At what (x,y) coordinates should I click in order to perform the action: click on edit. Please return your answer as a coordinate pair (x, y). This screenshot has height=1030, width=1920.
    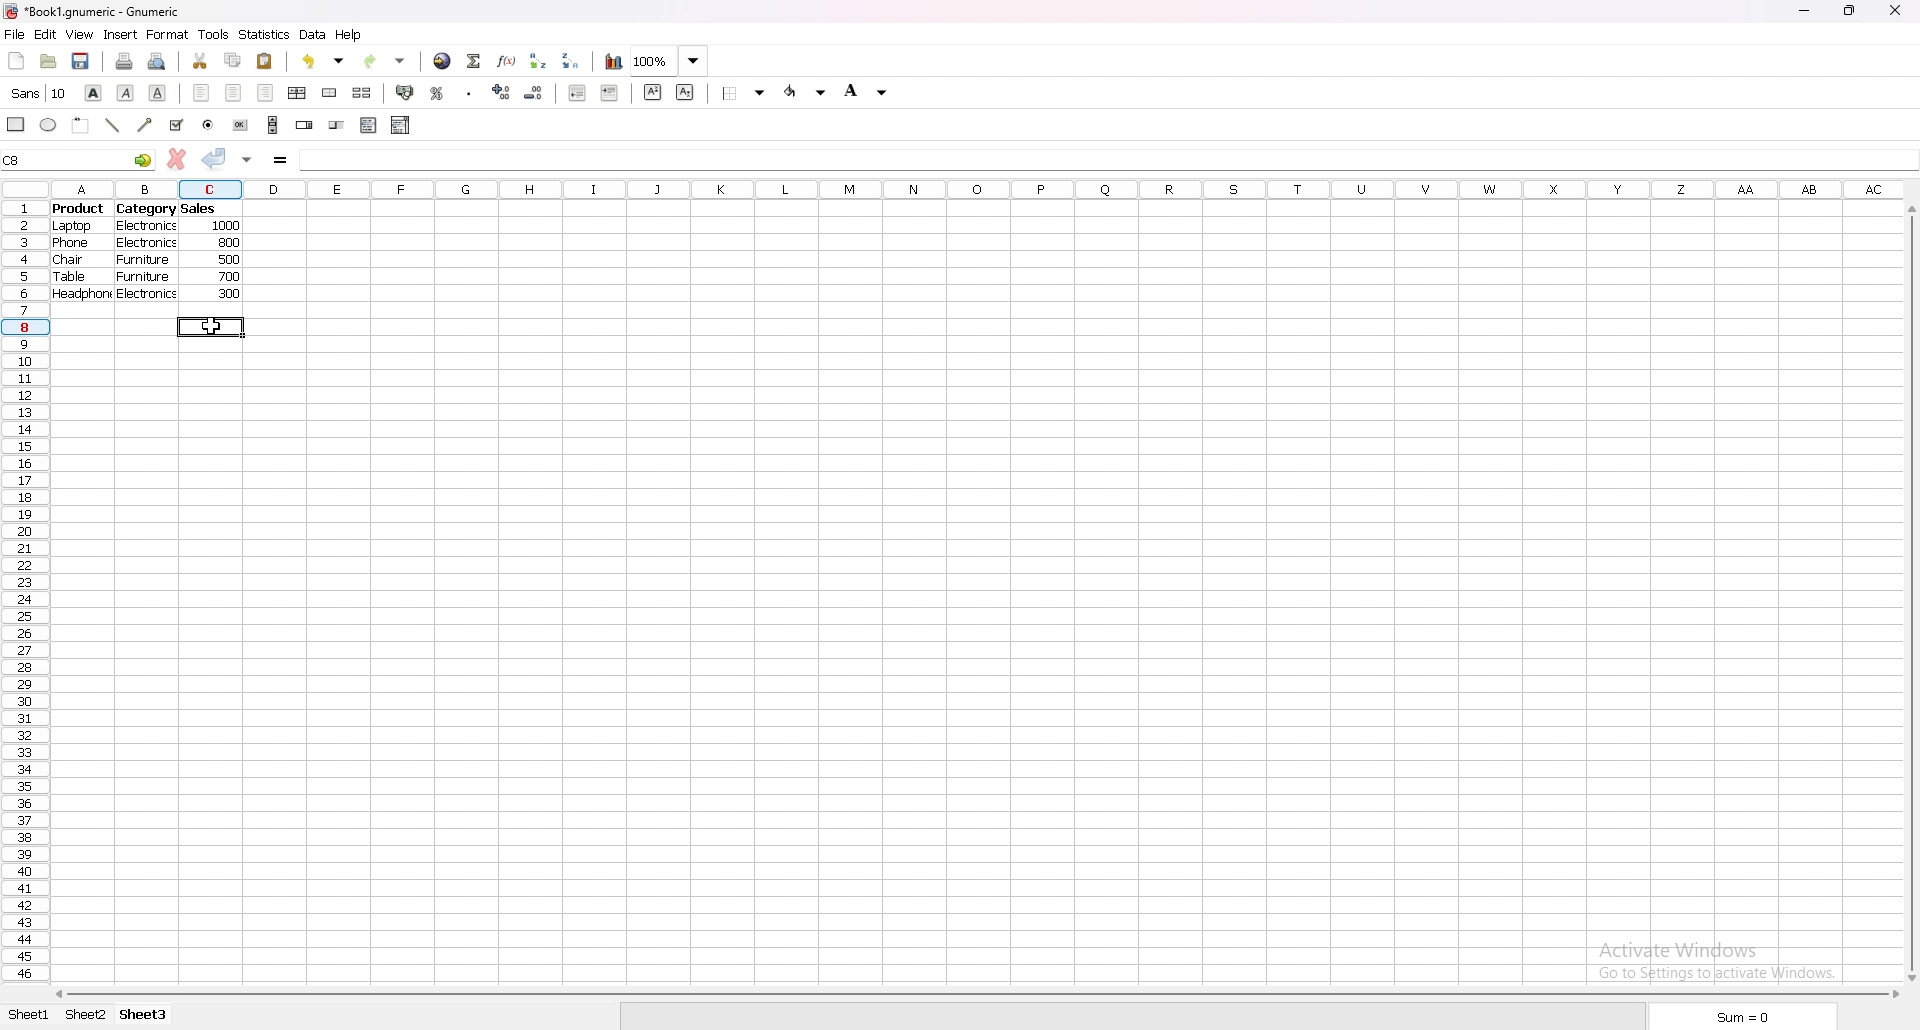
    Looking at the image, I should click on (47, 34).